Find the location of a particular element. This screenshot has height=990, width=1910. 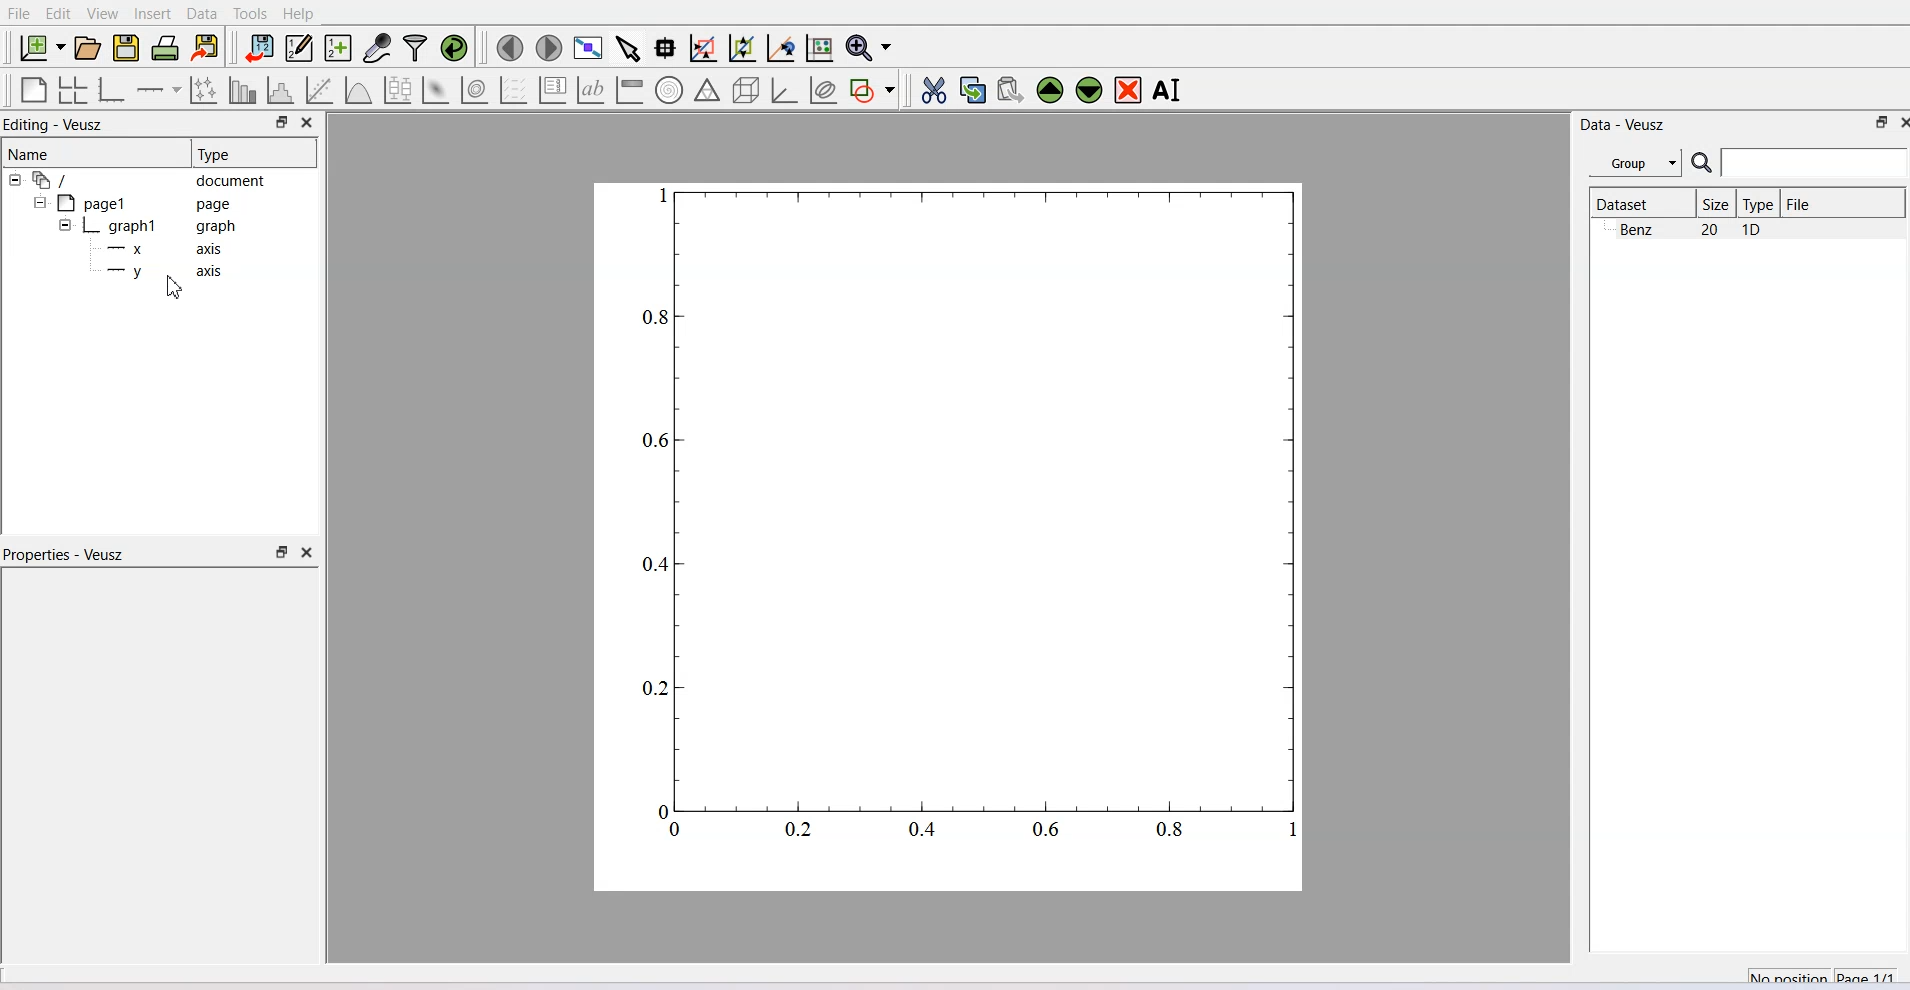

View plot full screen is located at coordinates (590, 49).